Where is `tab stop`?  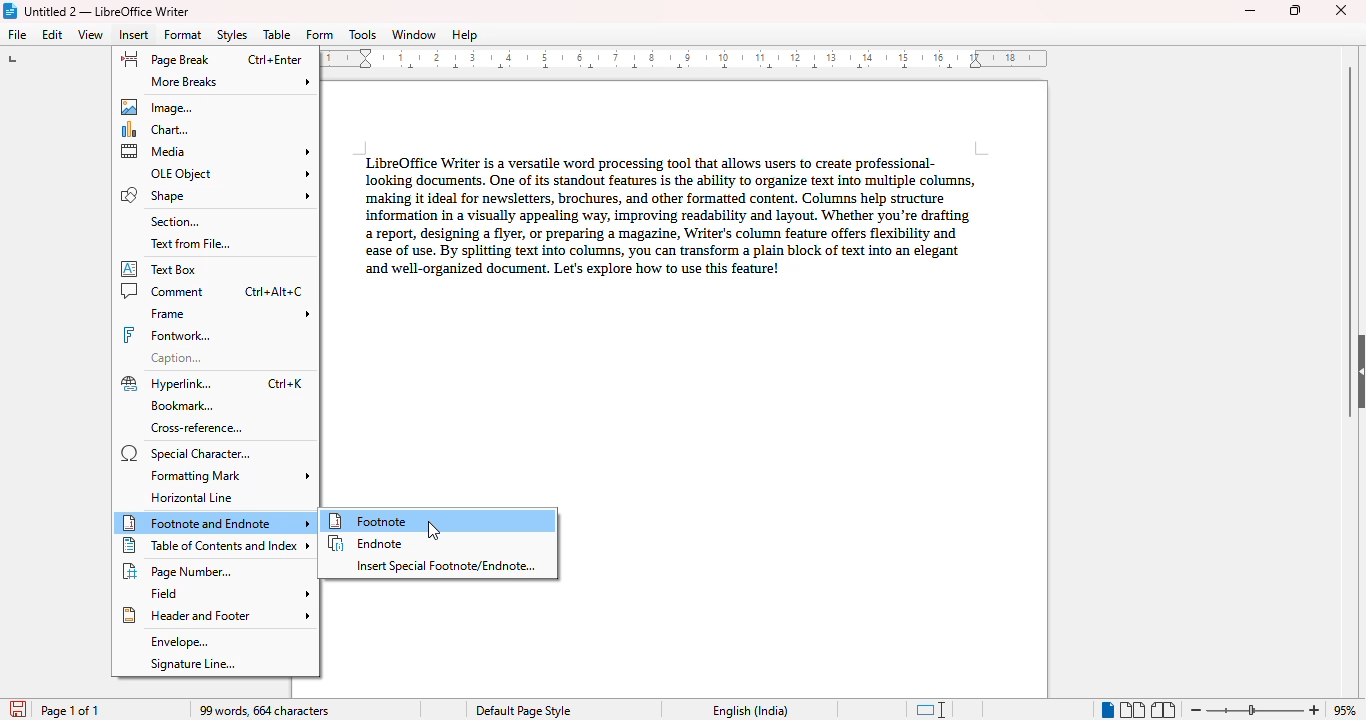 tab stop is located at coordinates (21, 61).